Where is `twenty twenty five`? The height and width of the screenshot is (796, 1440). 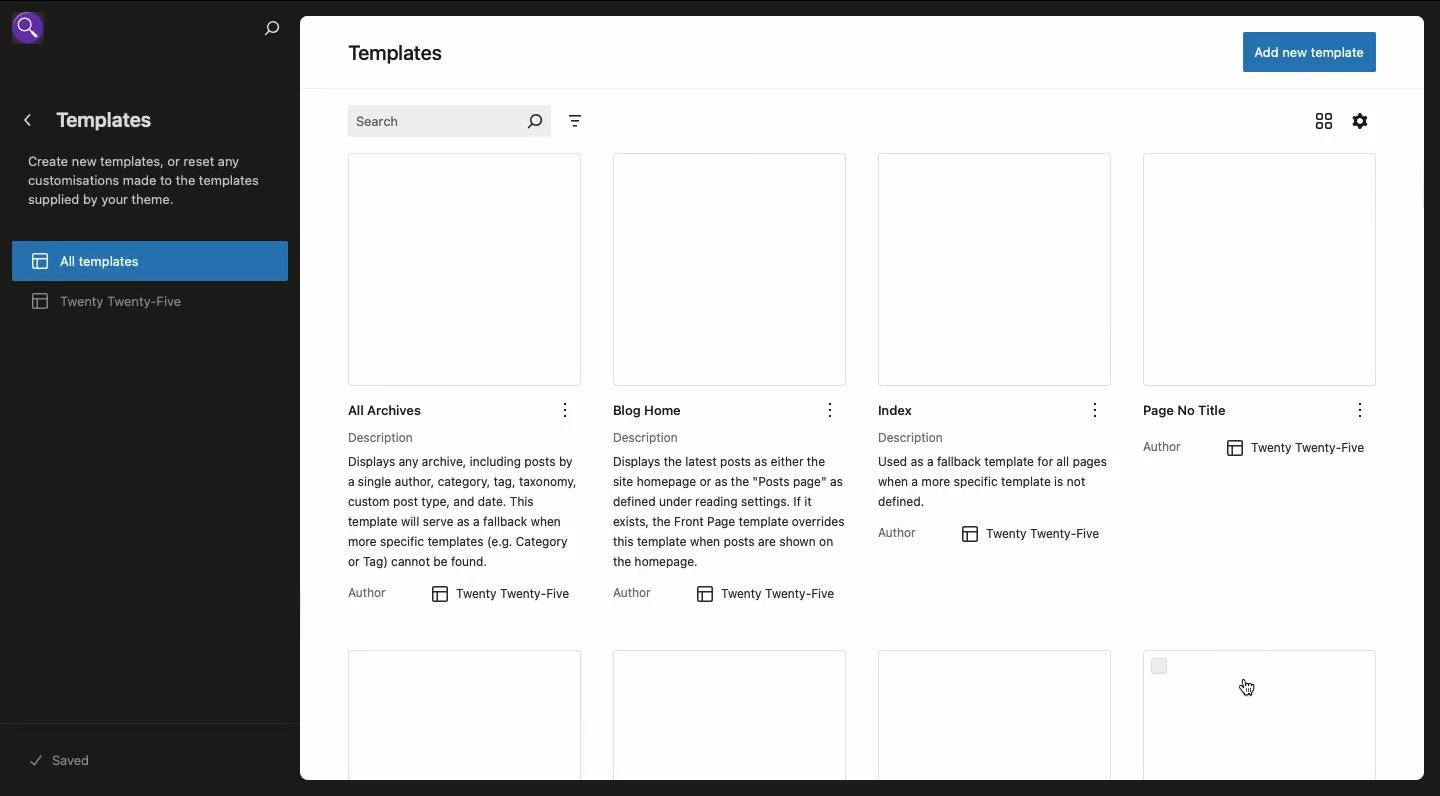 twenty twenty five is located at coordinates (503, 595).